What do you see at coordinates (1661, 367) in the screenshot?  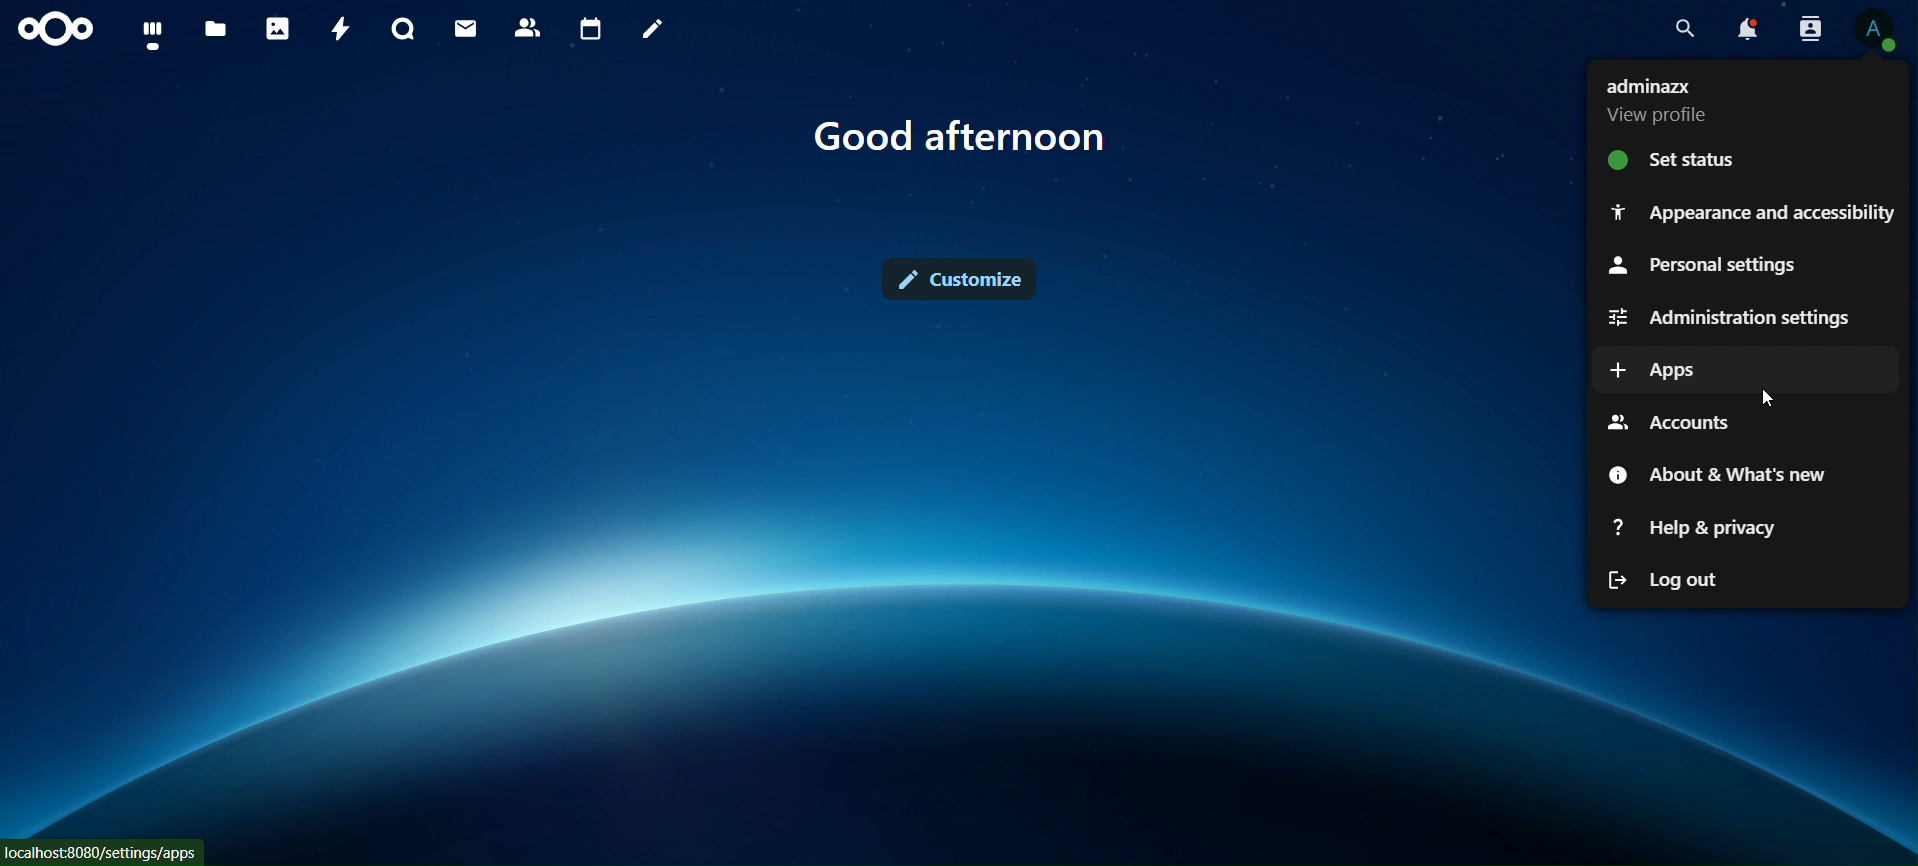 I see `apps` at bounding box center [1661, 367].